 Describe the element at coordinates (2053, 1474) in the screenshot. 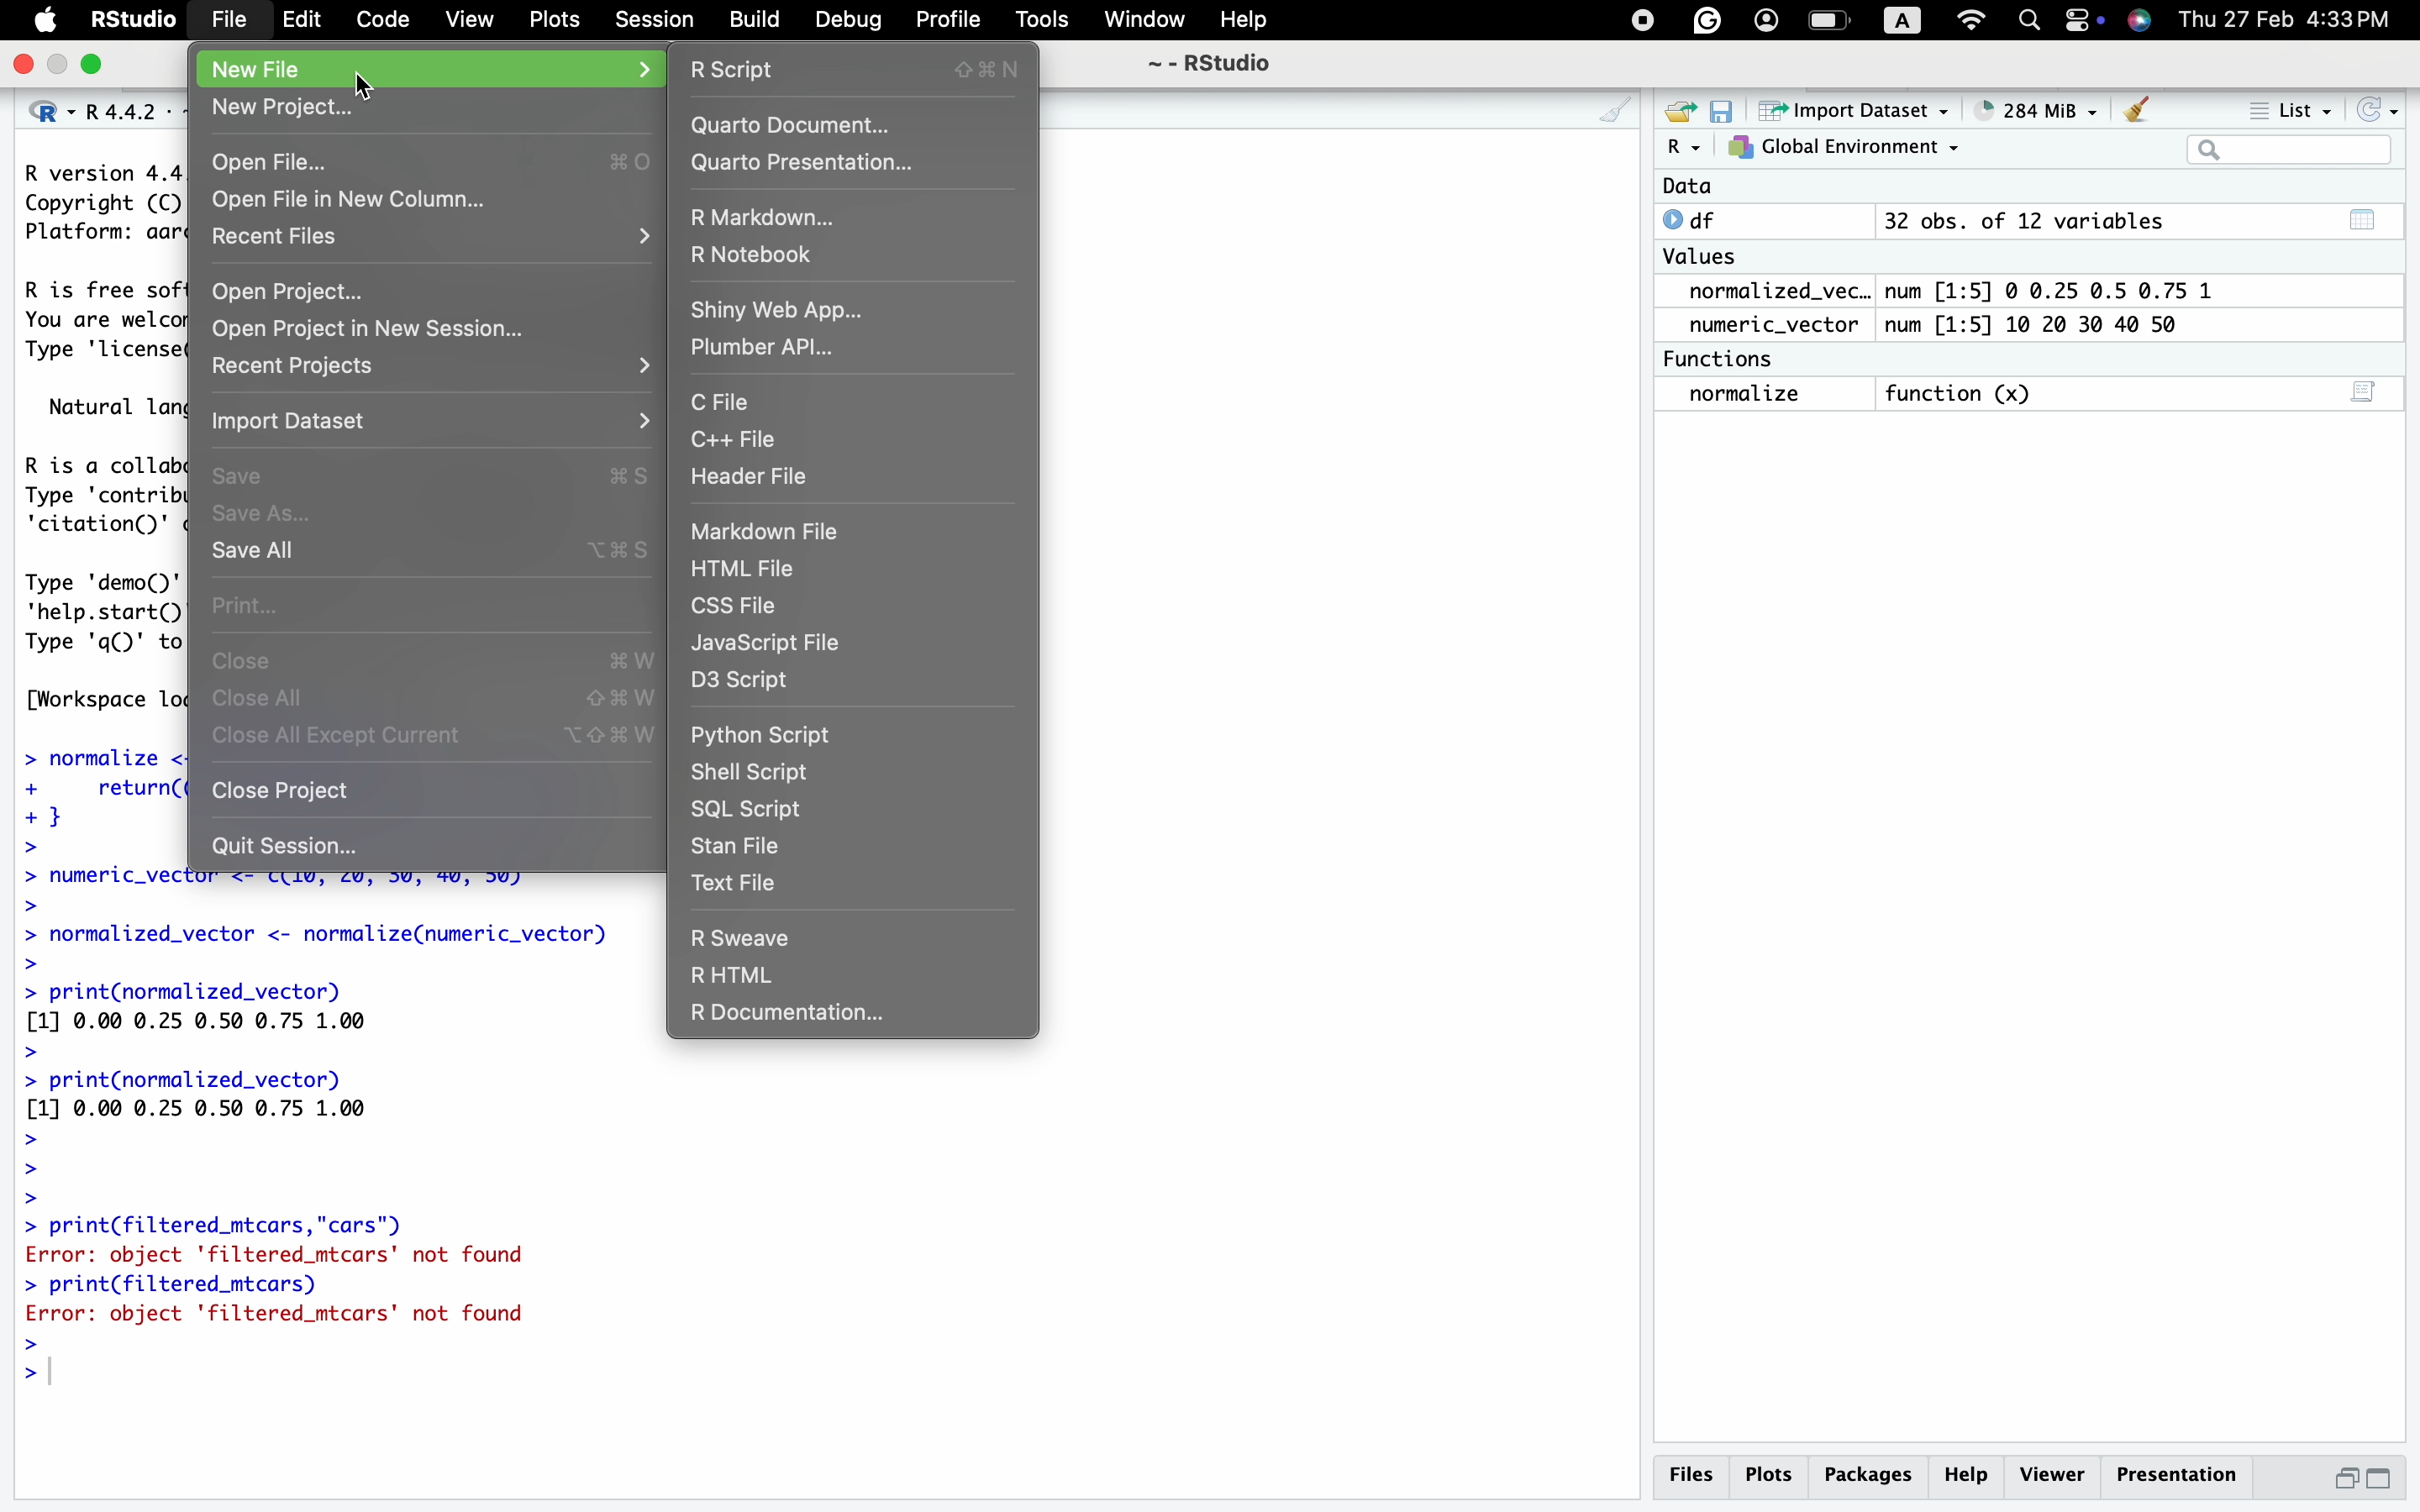

I see `viewer` at that location.